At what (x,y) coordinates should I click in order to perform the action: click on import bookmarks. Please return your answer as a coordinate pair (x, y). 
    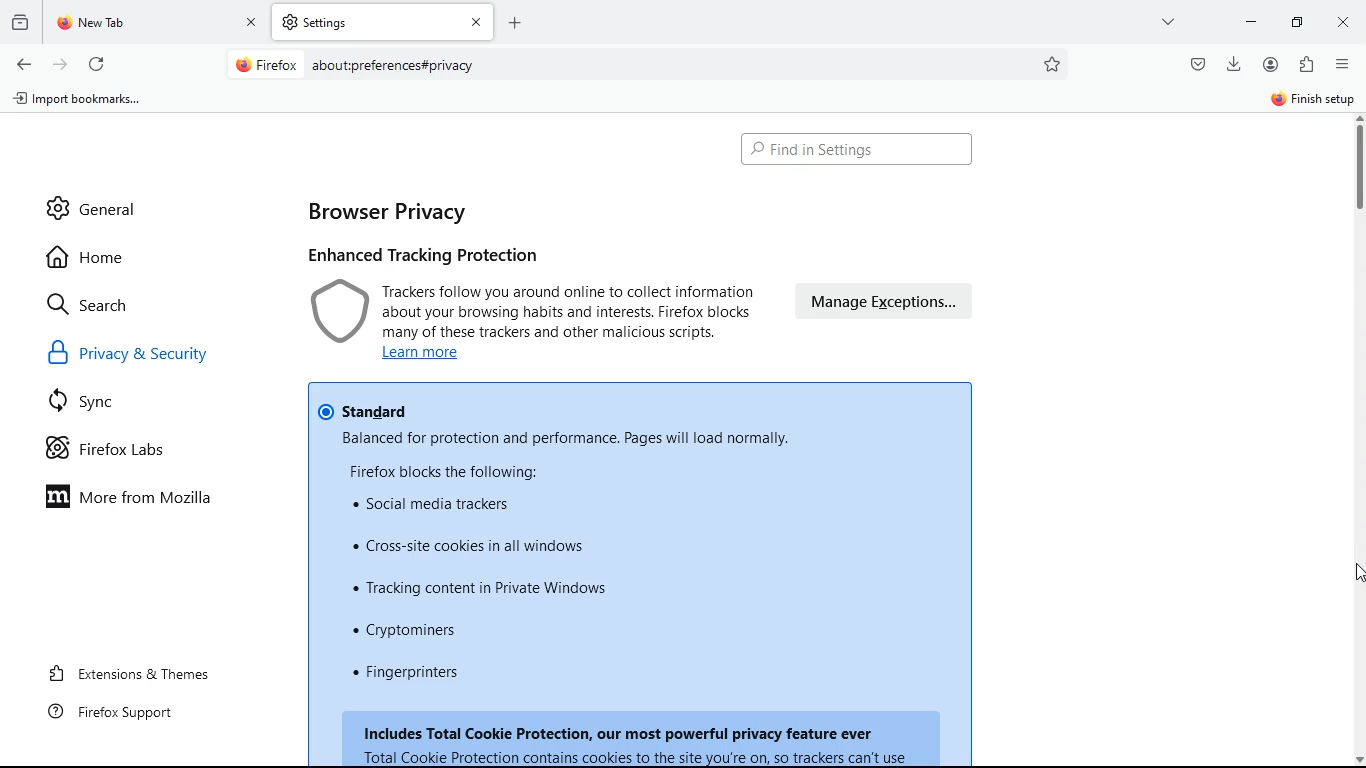
    Looking at the image, I should click on (84, 103).